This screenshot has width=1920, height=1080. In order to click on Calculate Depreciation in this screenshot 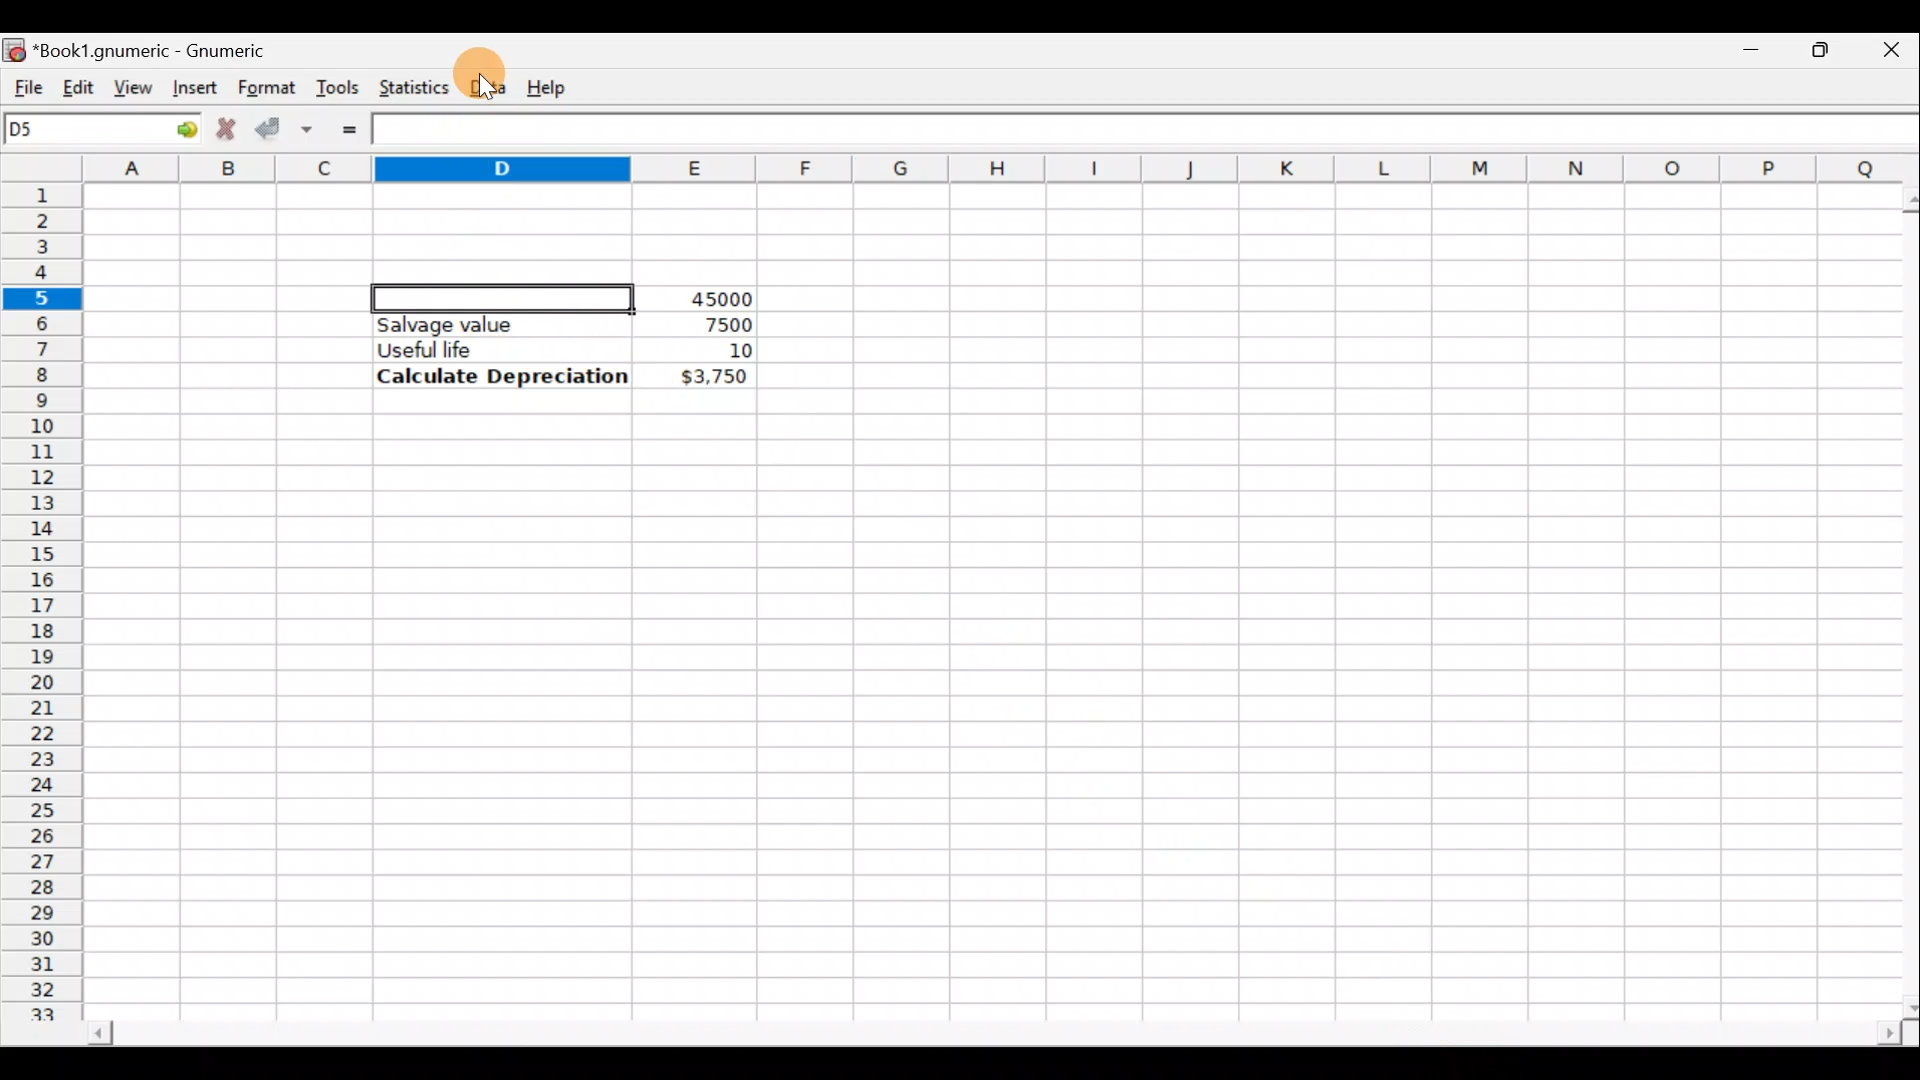, I will do `click(502, 375)`.